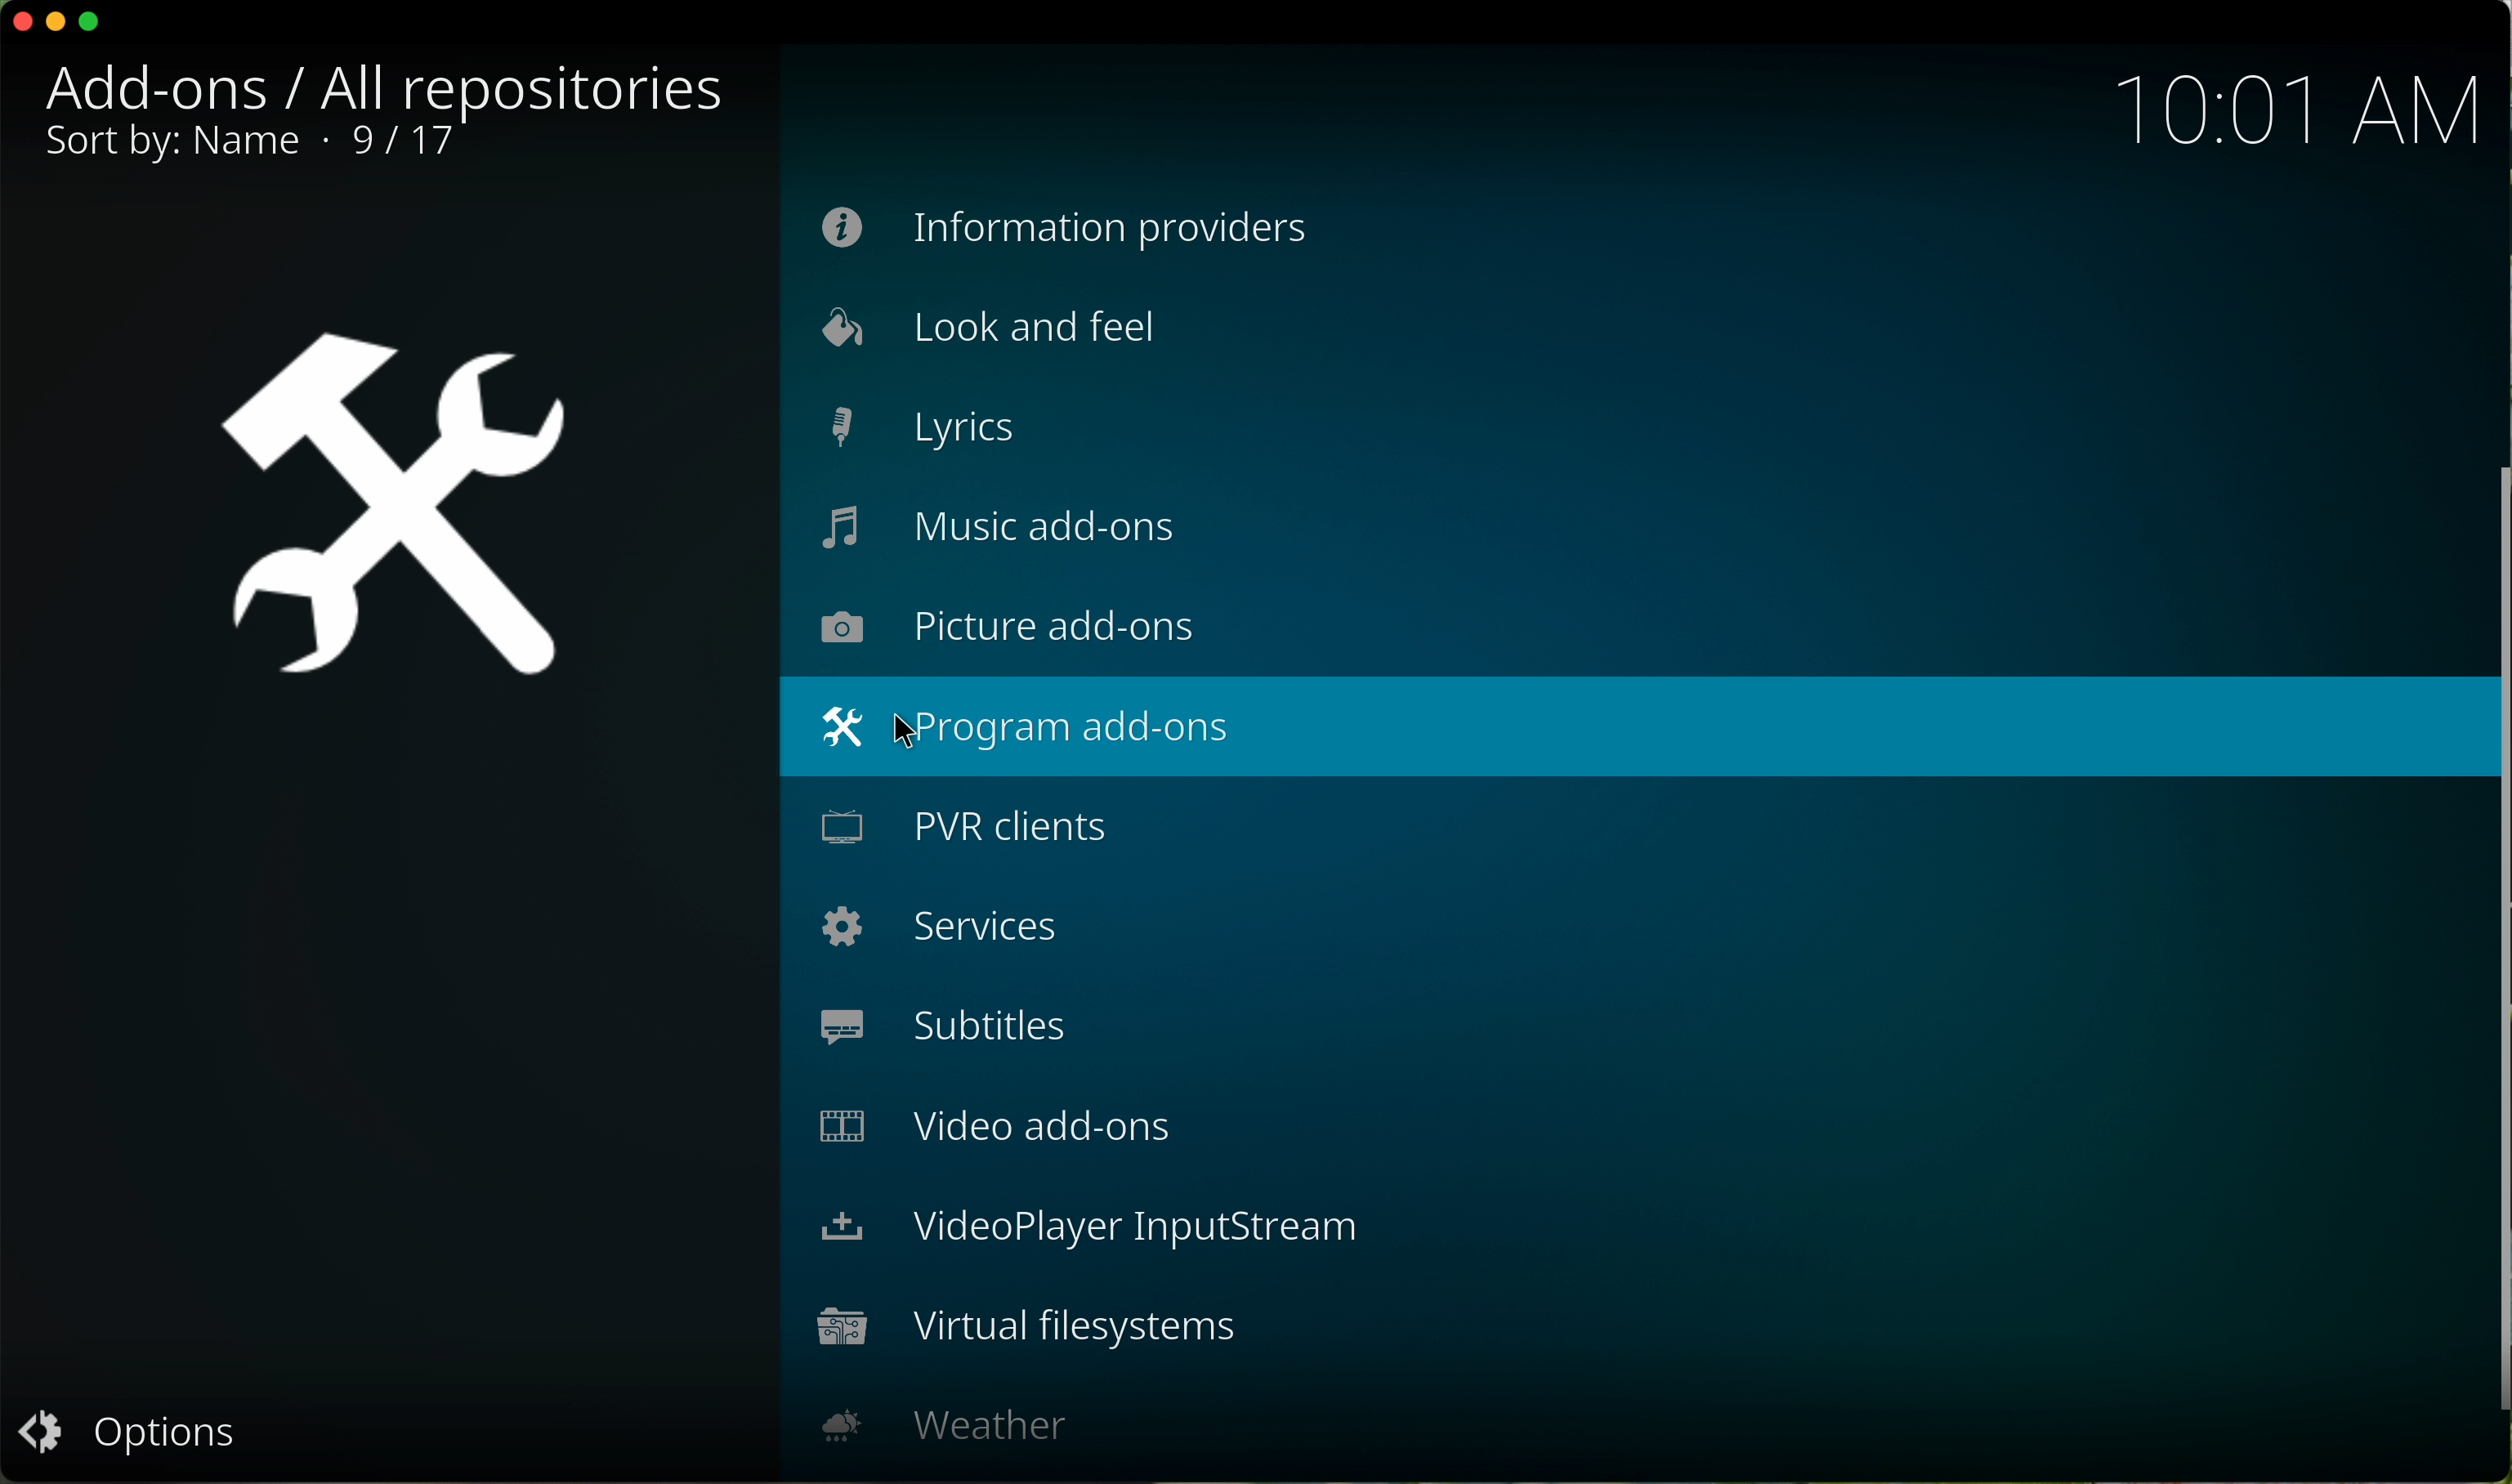 The image size is (2512, 1484). What do you see at coordinates (2496, 951) in the screenshot?
I see `scroll bar` at bounding box center [2496, 951].